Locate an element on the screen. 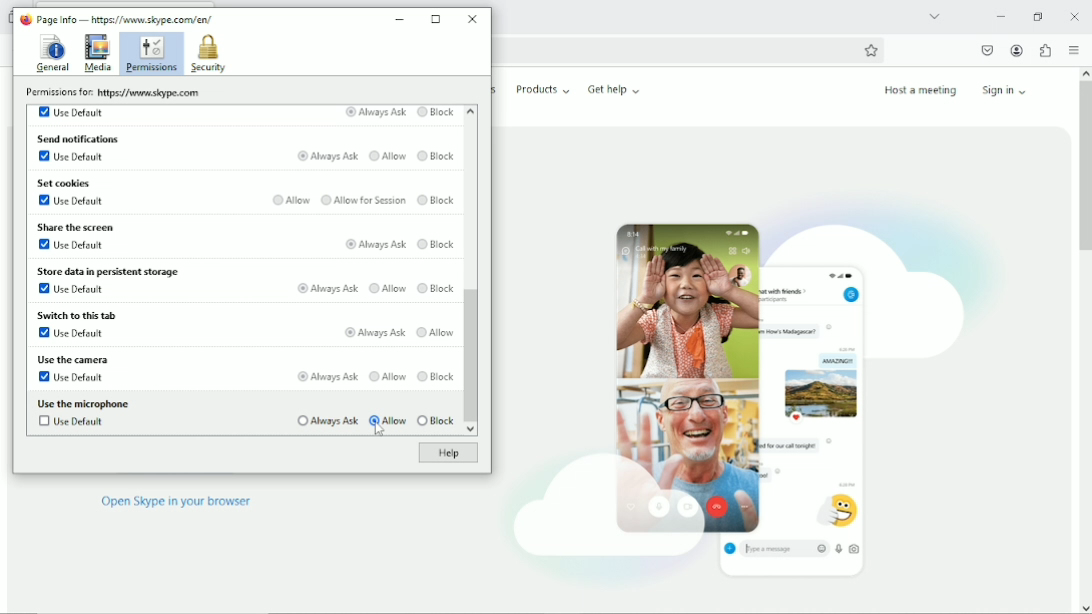  Use default is located at coordinates (69, 333).